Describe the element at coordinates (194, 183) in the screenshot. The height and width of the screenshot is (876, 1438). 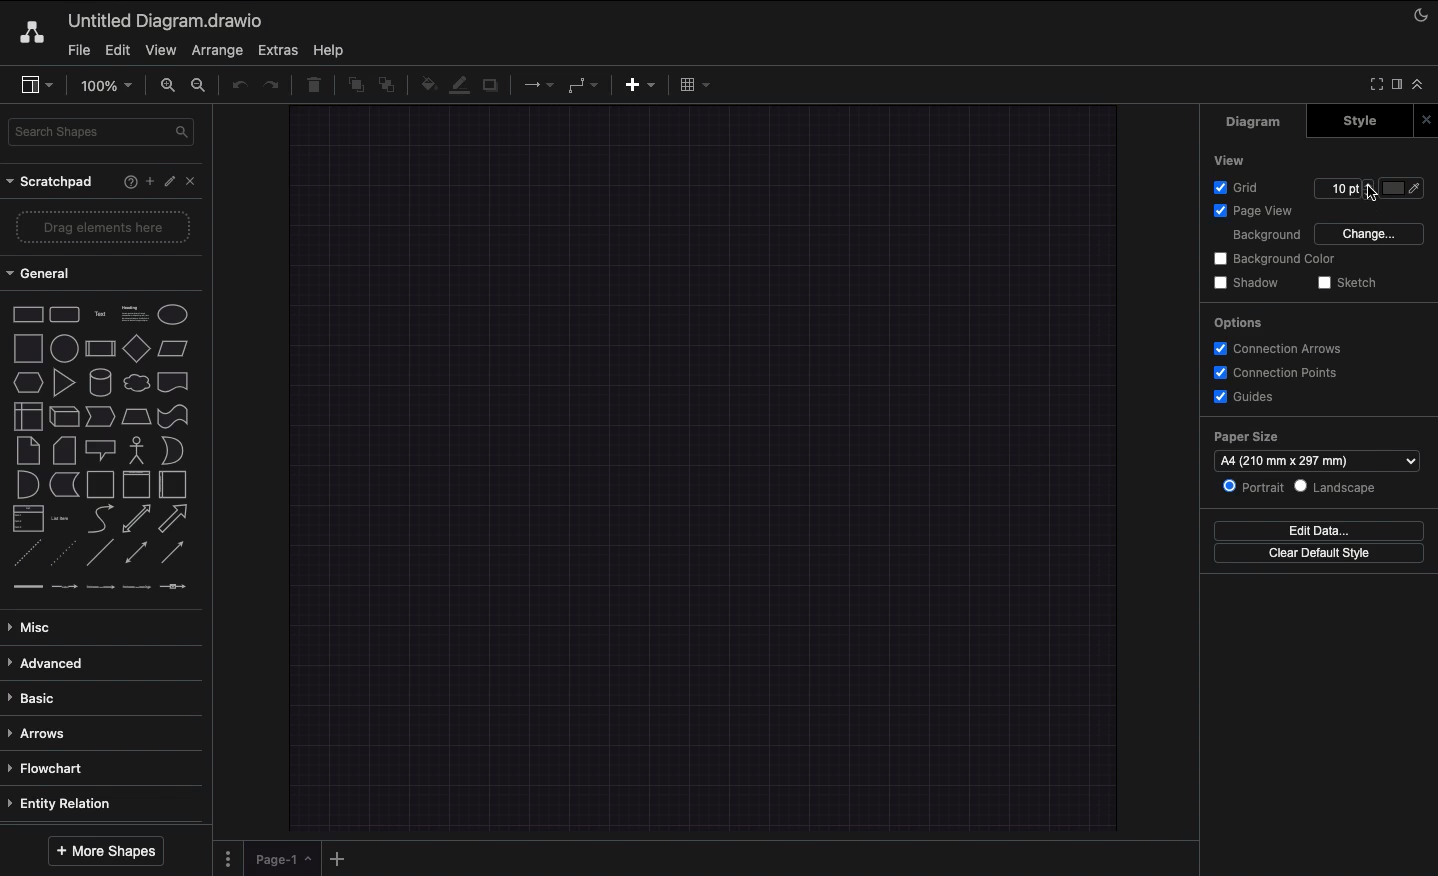
I see `Close` at that location.